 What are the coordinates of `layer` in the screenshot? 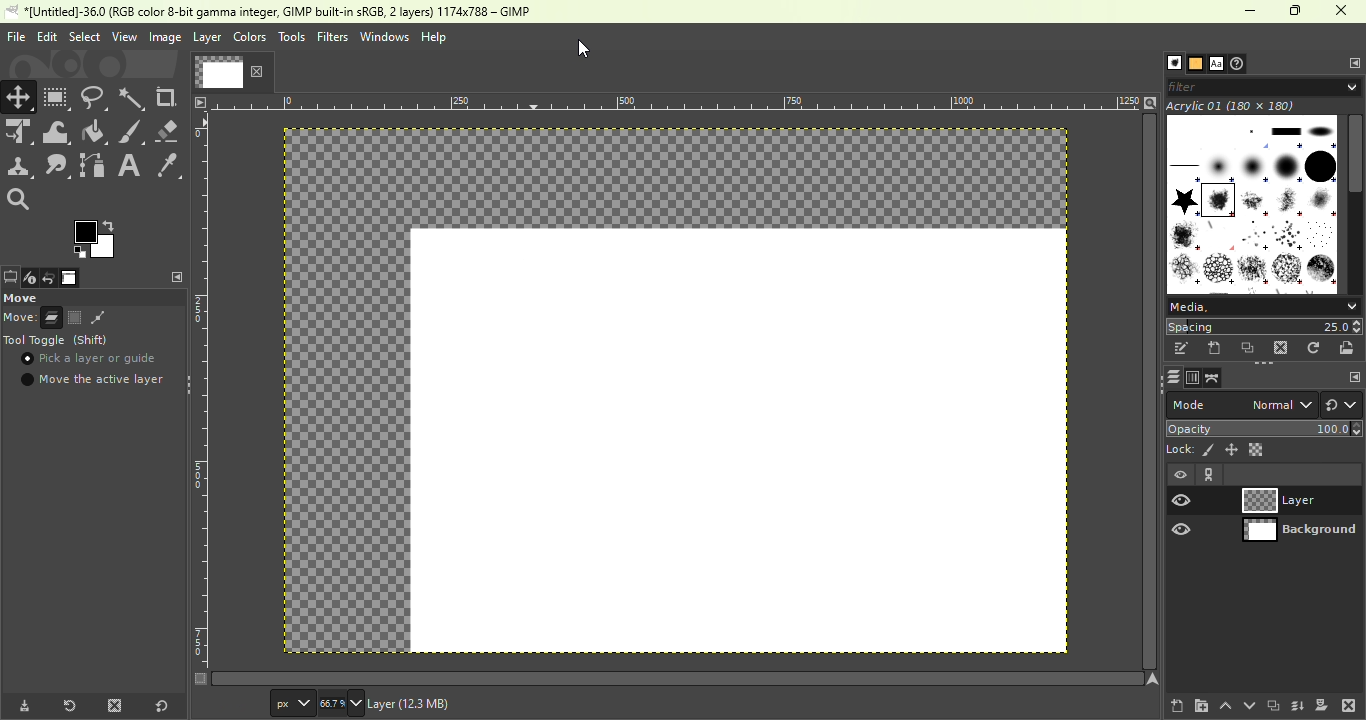 It's located at (207, 40).